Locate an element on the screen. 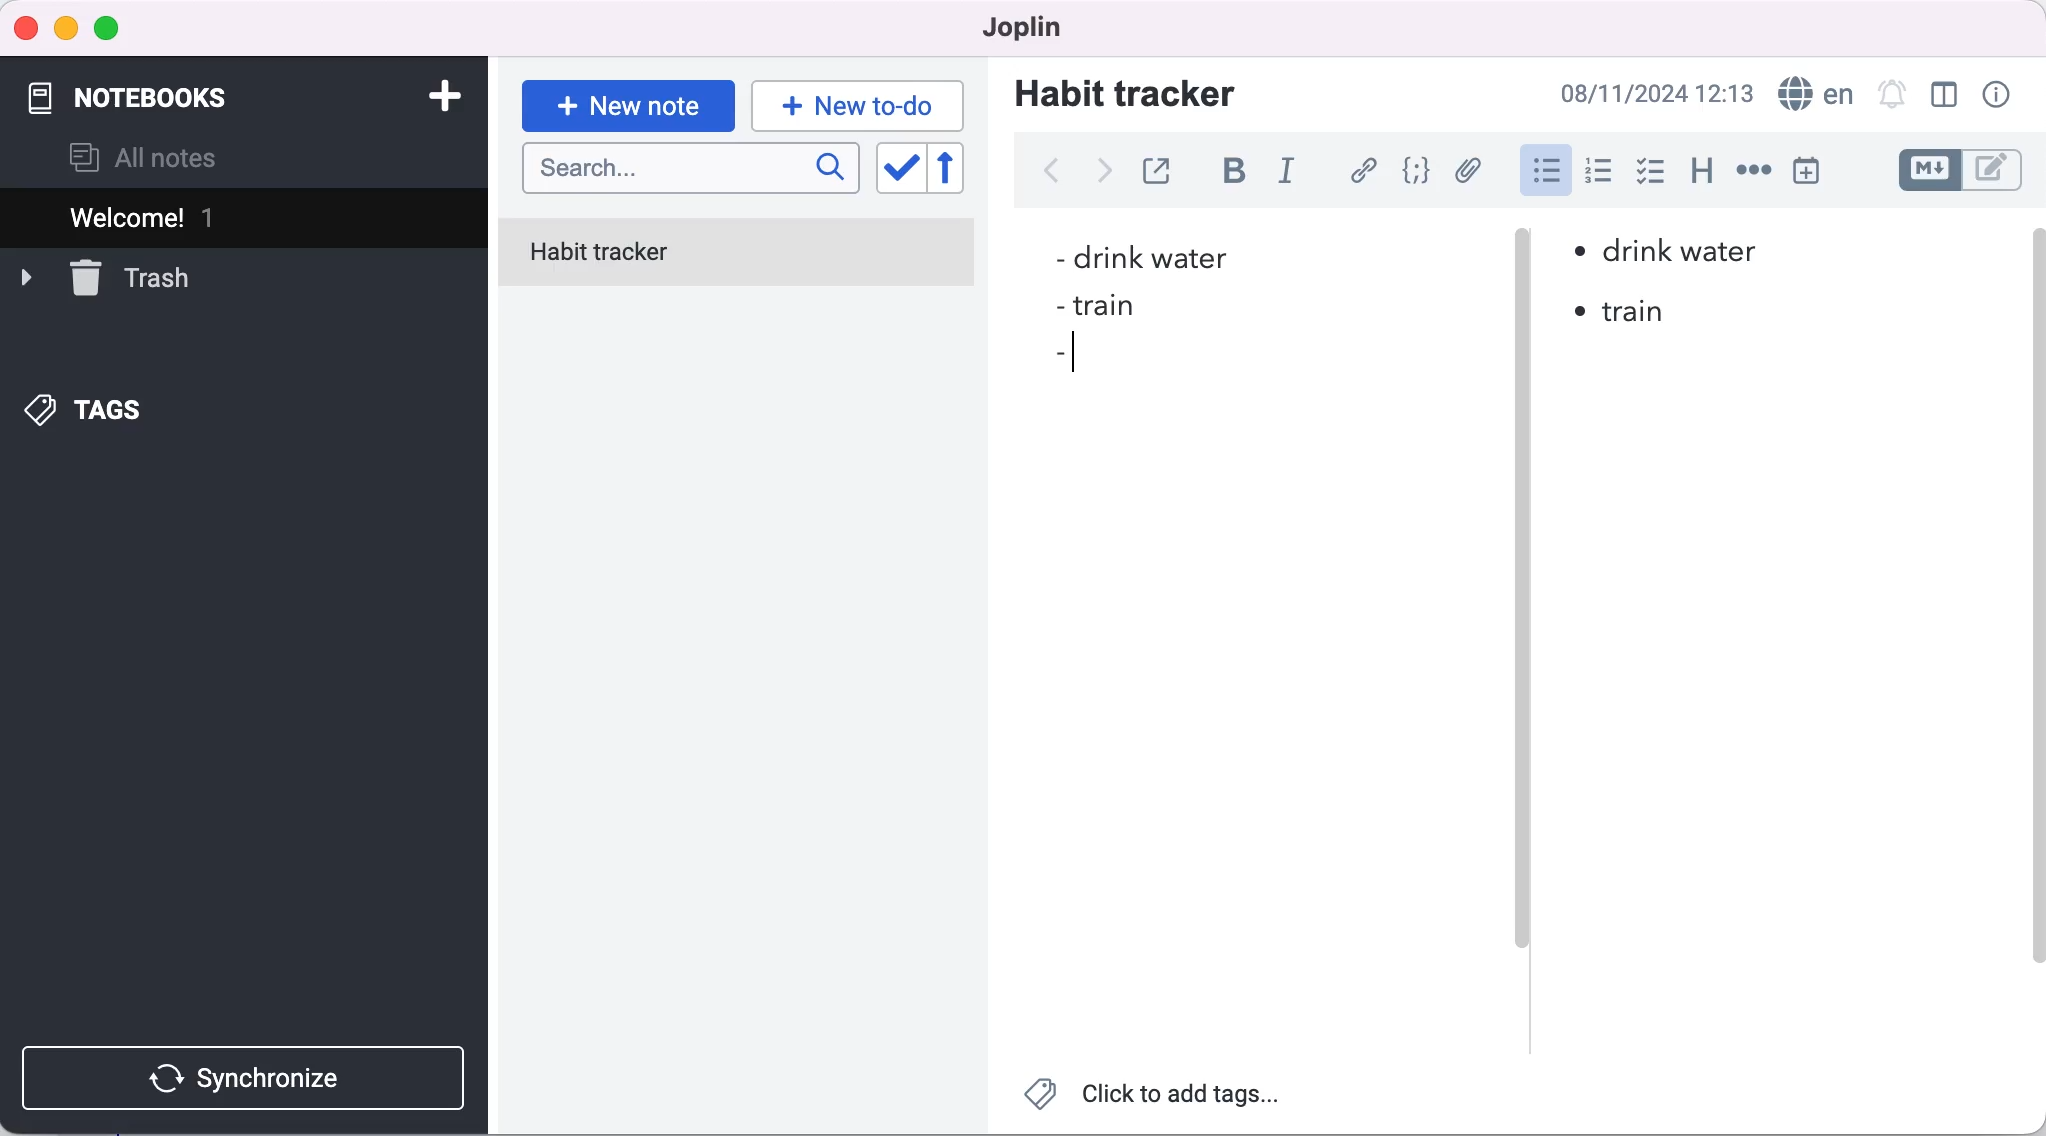 The image size is (2046, 1136). trash is located at coordinates (105, 276).